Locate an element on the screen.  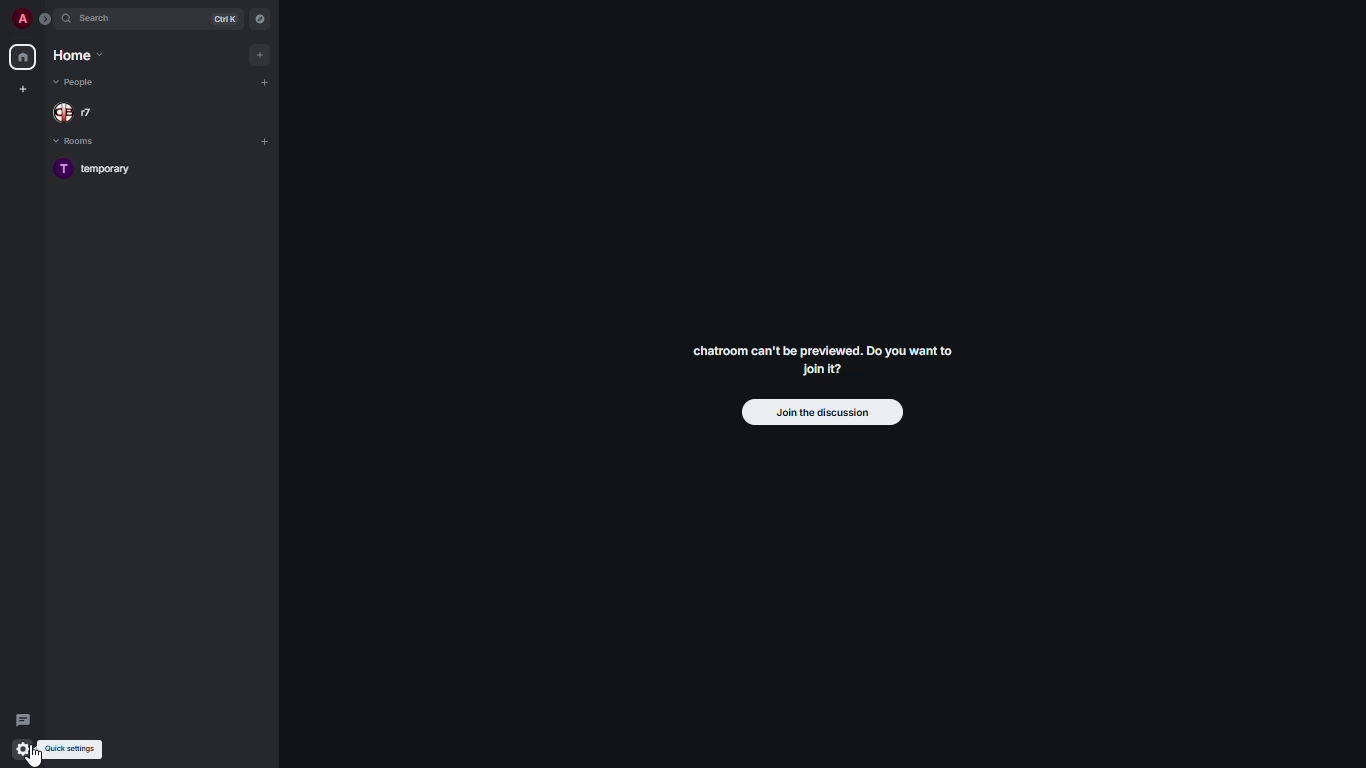
search is located at coordinates (100, 20).